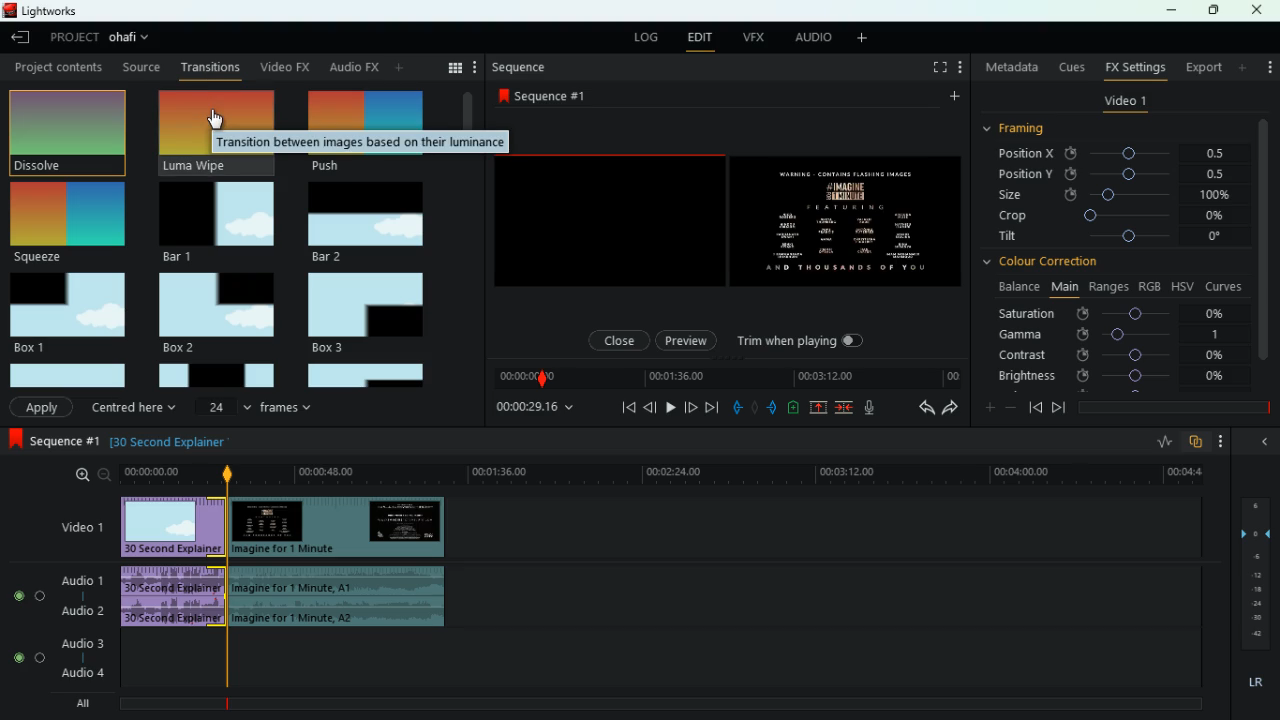 This screenshot has height=720, width=1280. What do you see at coordinates (1198, 442) in the screenshot?
I see `overlap` at bounding box center [1198, 442].